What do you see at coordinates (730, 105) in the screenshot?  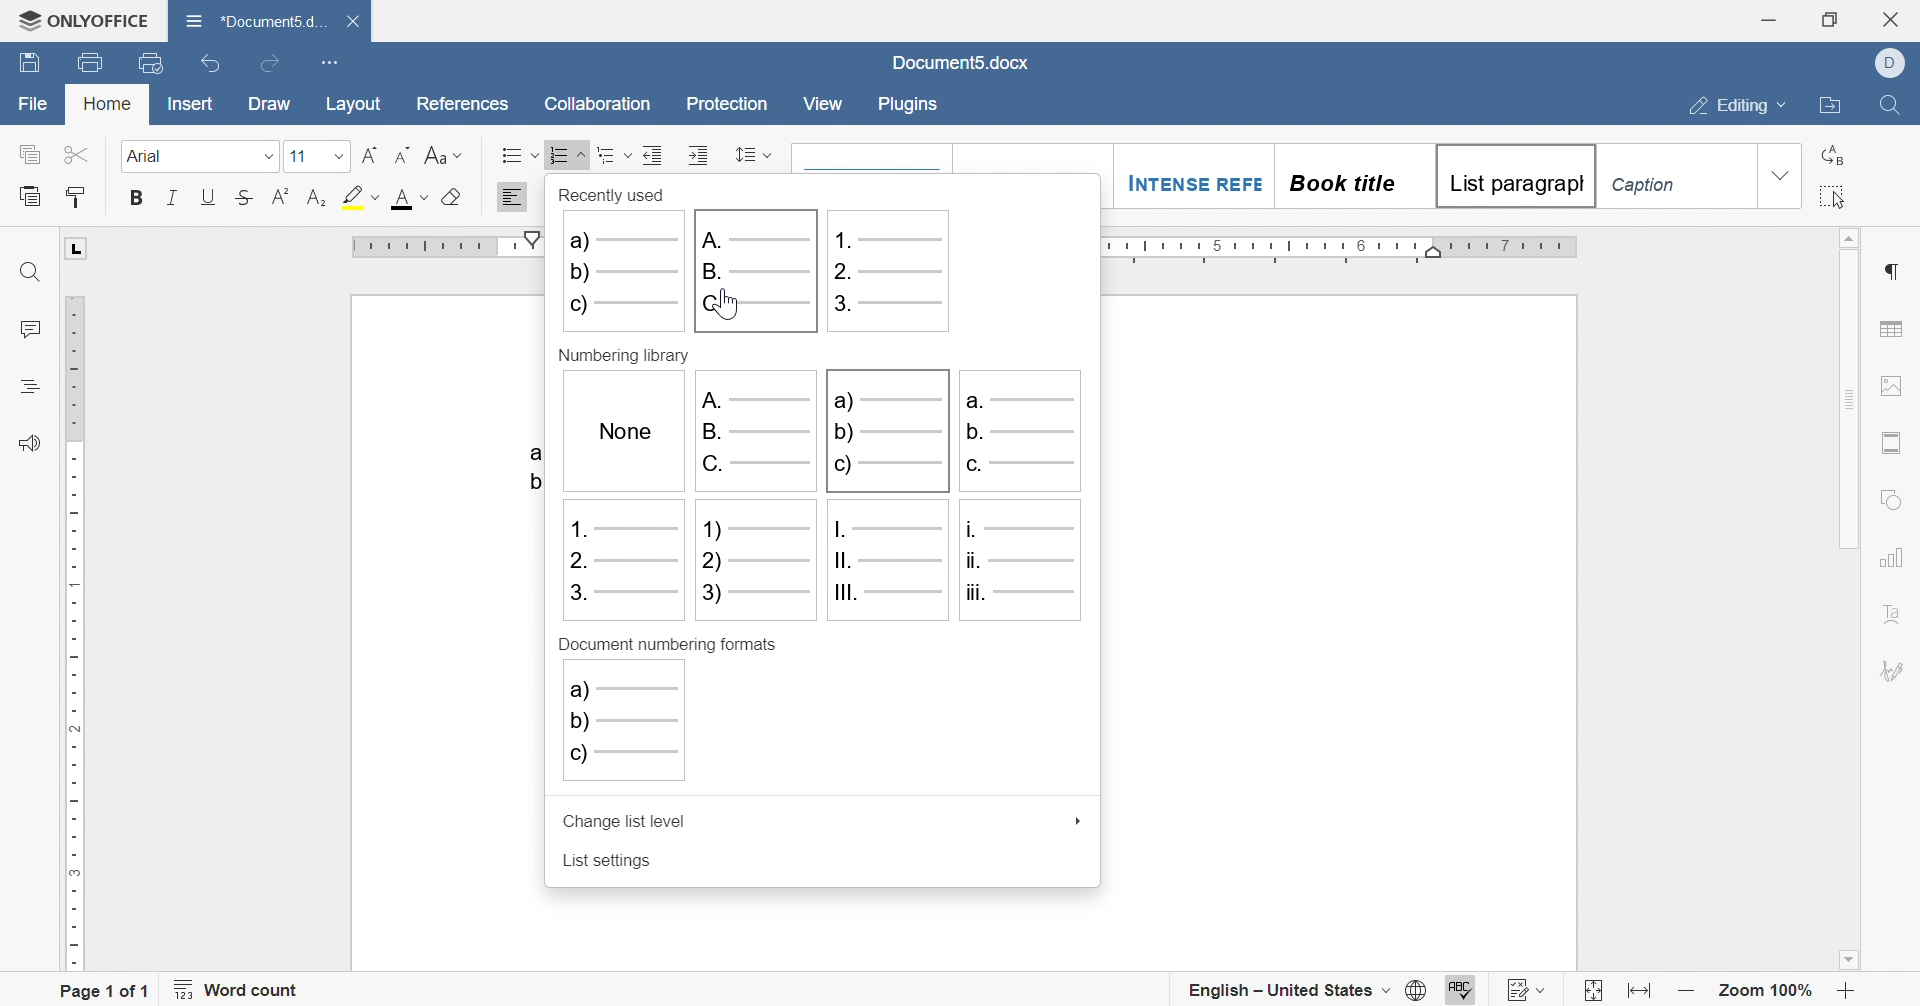 I see `protection` at bounding box center [730, 105].